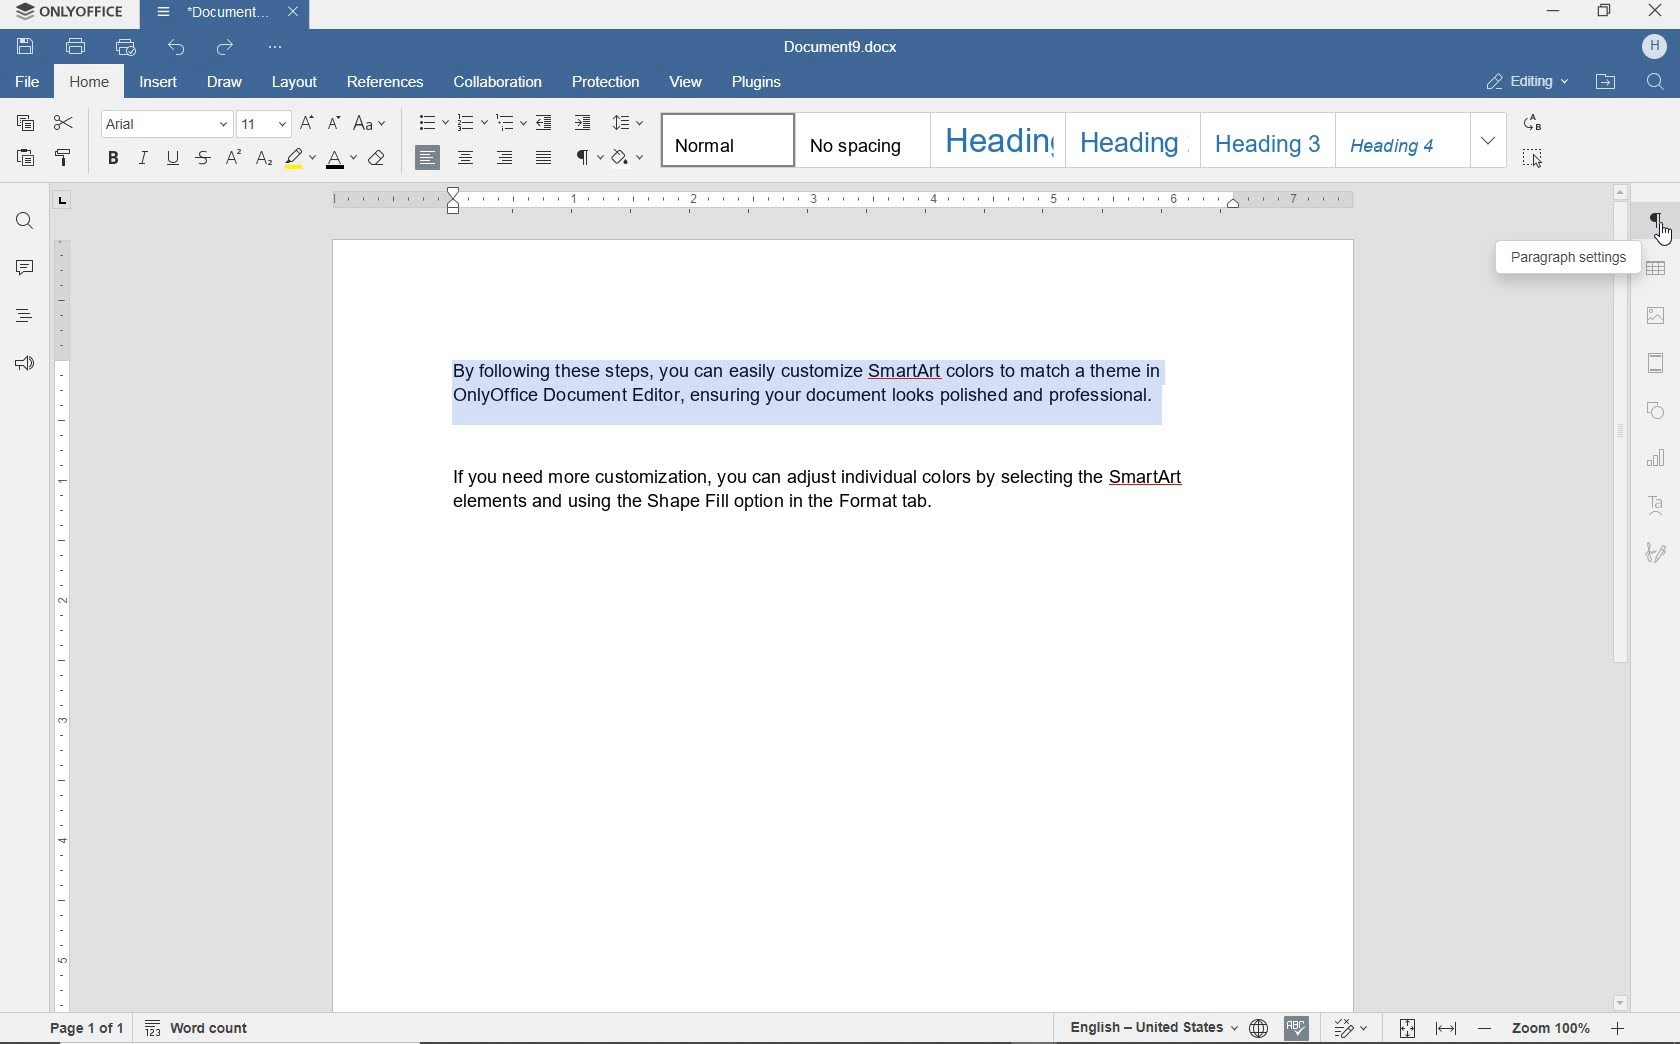 Image resolution: width=1680 pixels, height=1044 pixels. What do you see at coordinates (28, 128) in the screenshot?
I see `copy` at bounding box center [28, 128].